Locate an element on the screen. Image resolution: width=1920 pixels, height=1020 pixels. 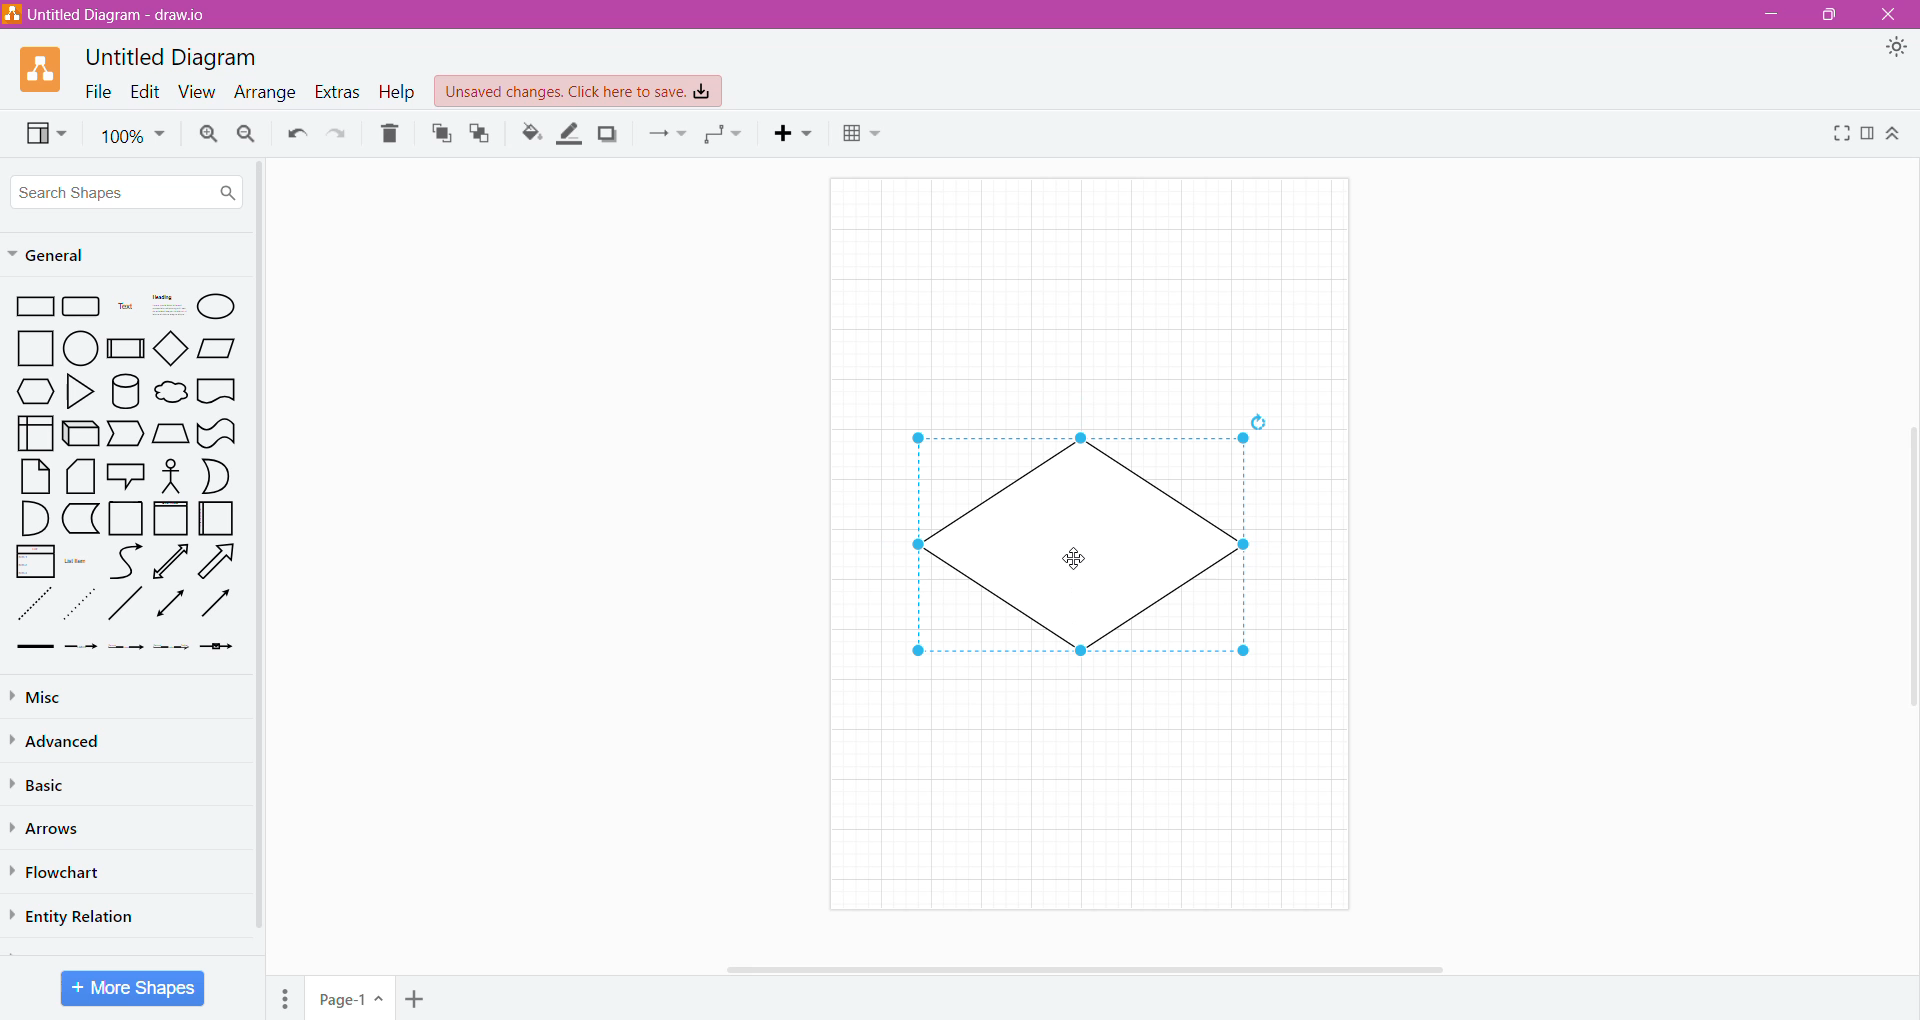
Format is located at coordinates (1869, 134).